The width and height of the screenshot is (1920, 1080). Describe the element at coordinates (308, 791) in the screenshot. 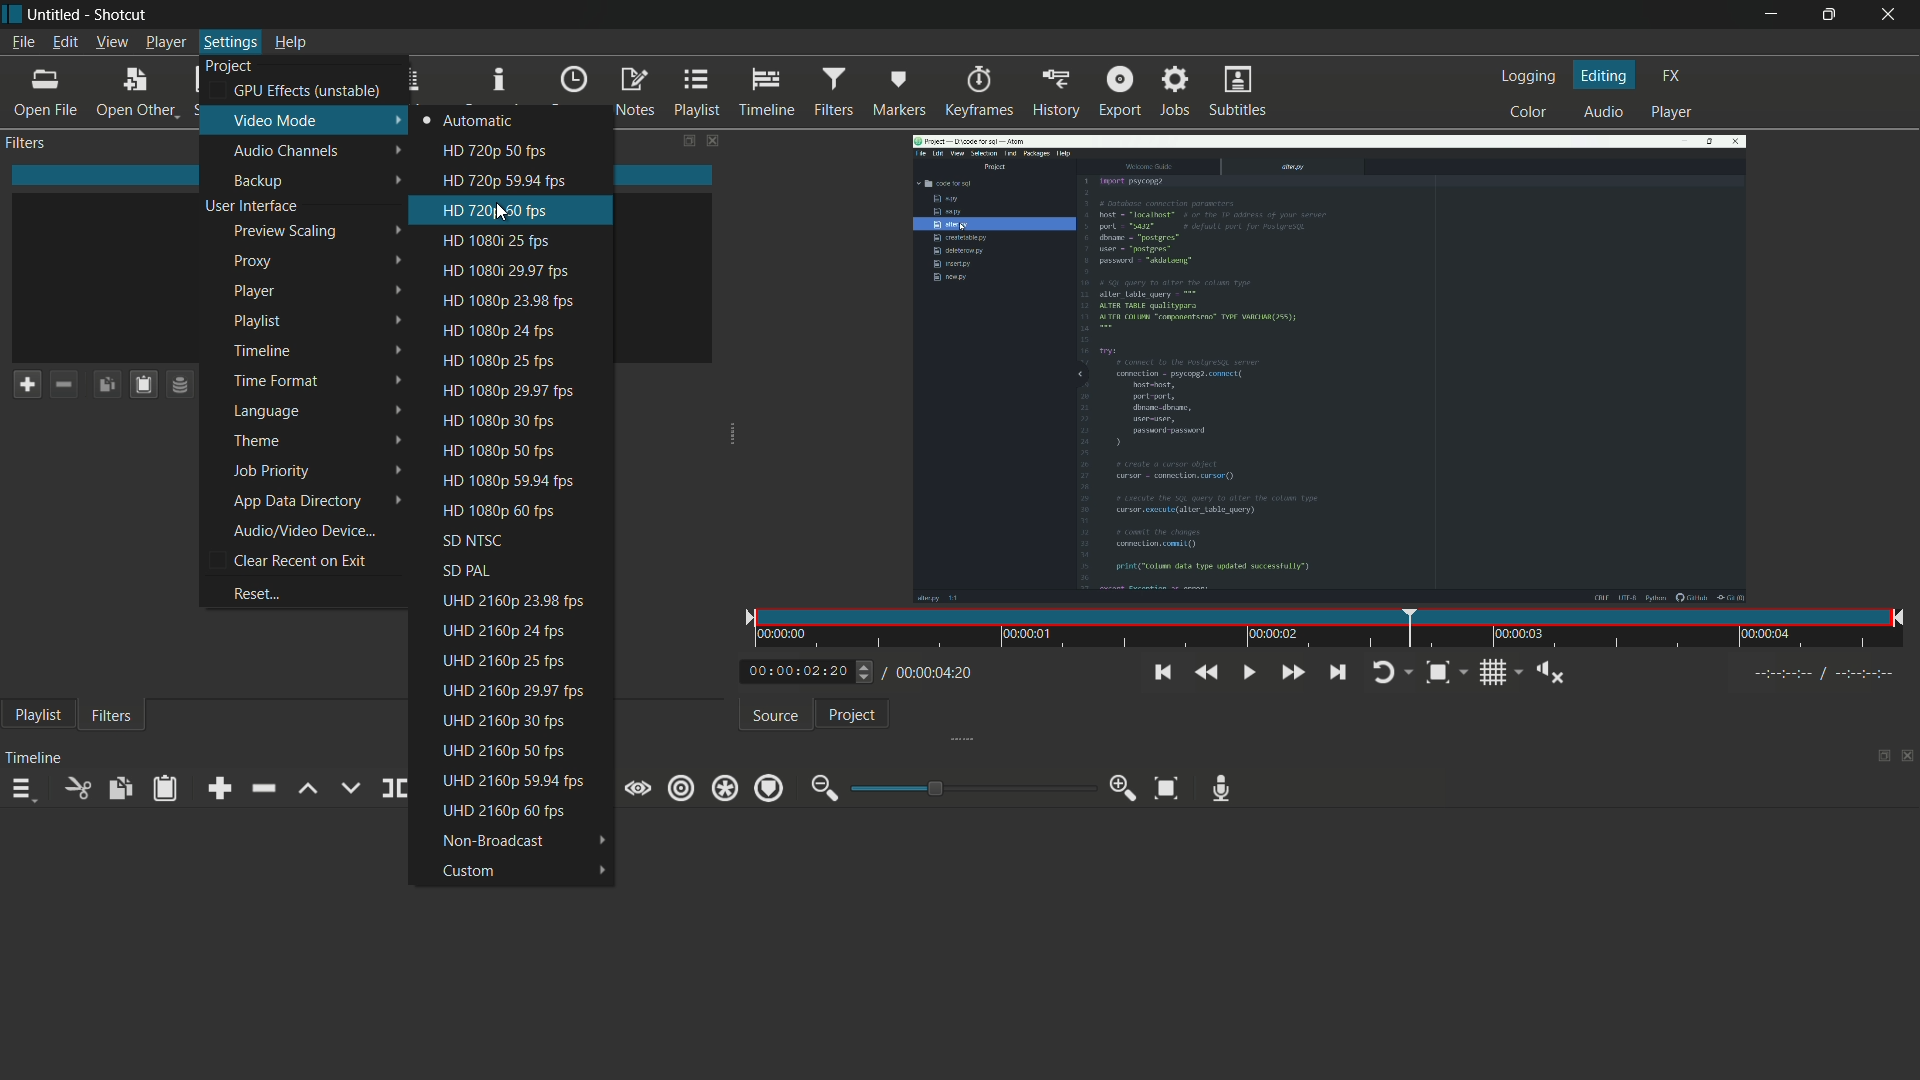

I see `lift` at that location.